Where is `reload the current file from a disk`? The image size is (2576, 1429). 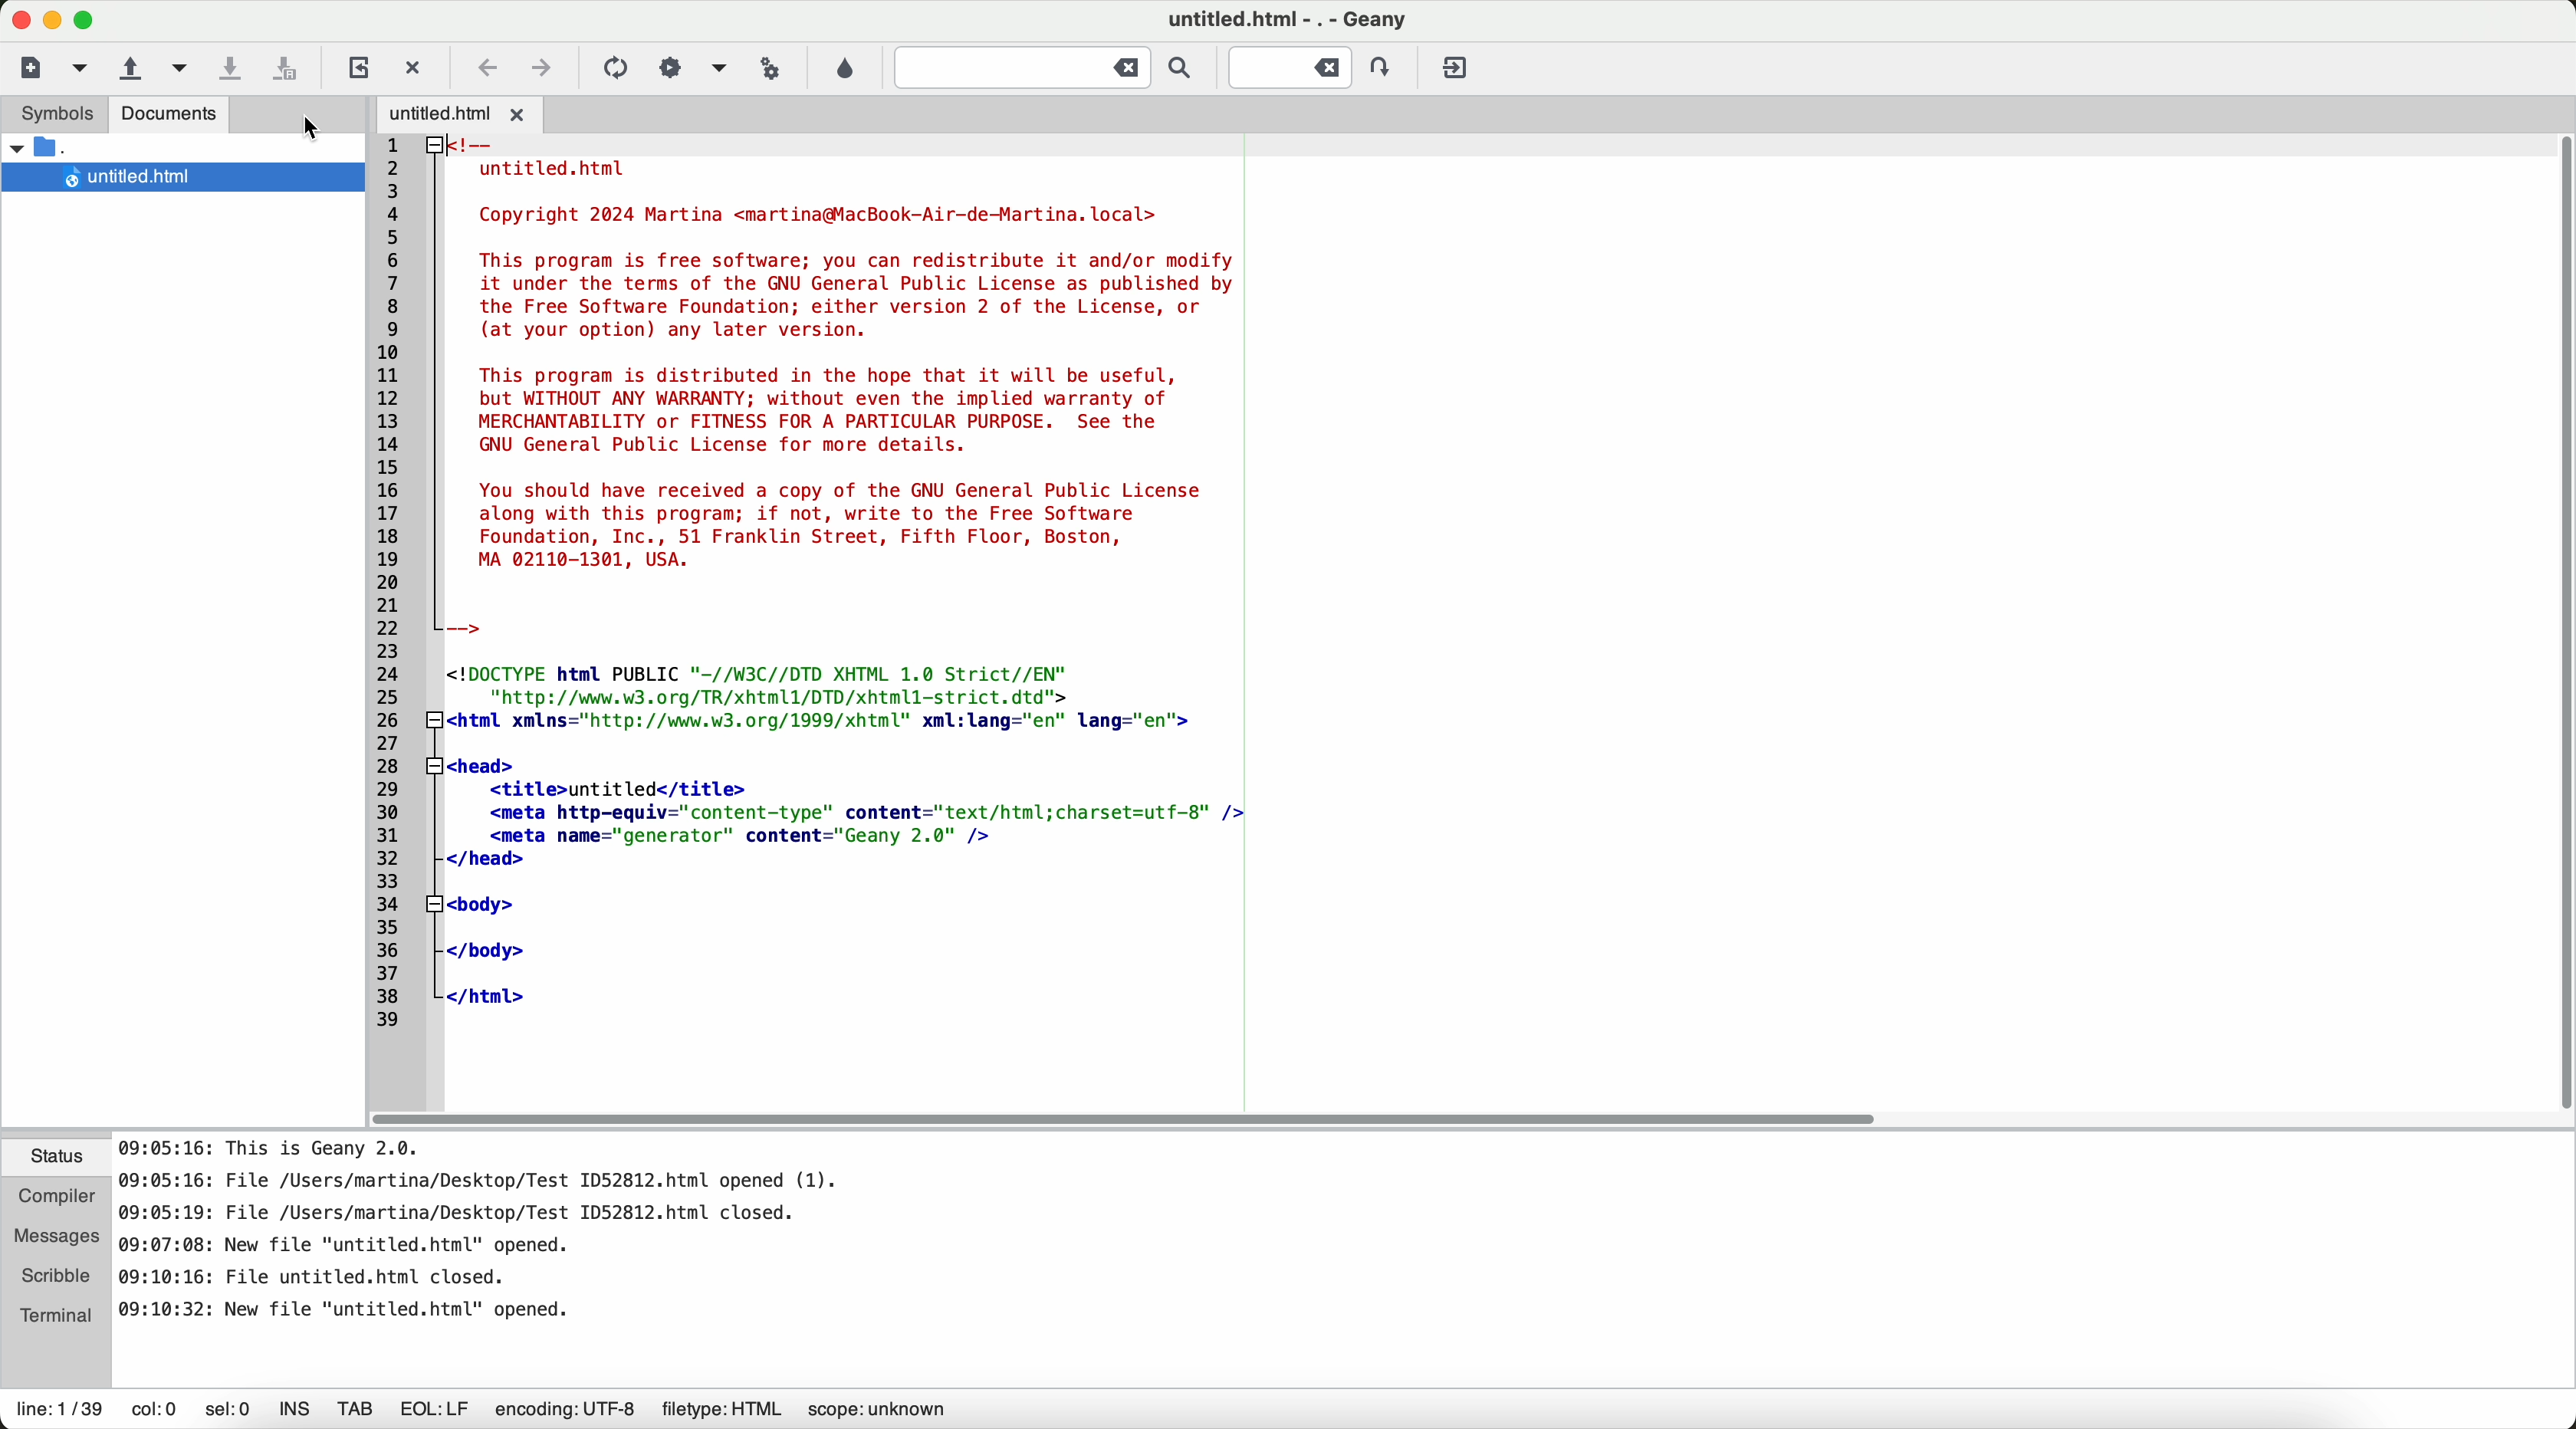 reload the current file from a disk is located at coordinates (358, 71).